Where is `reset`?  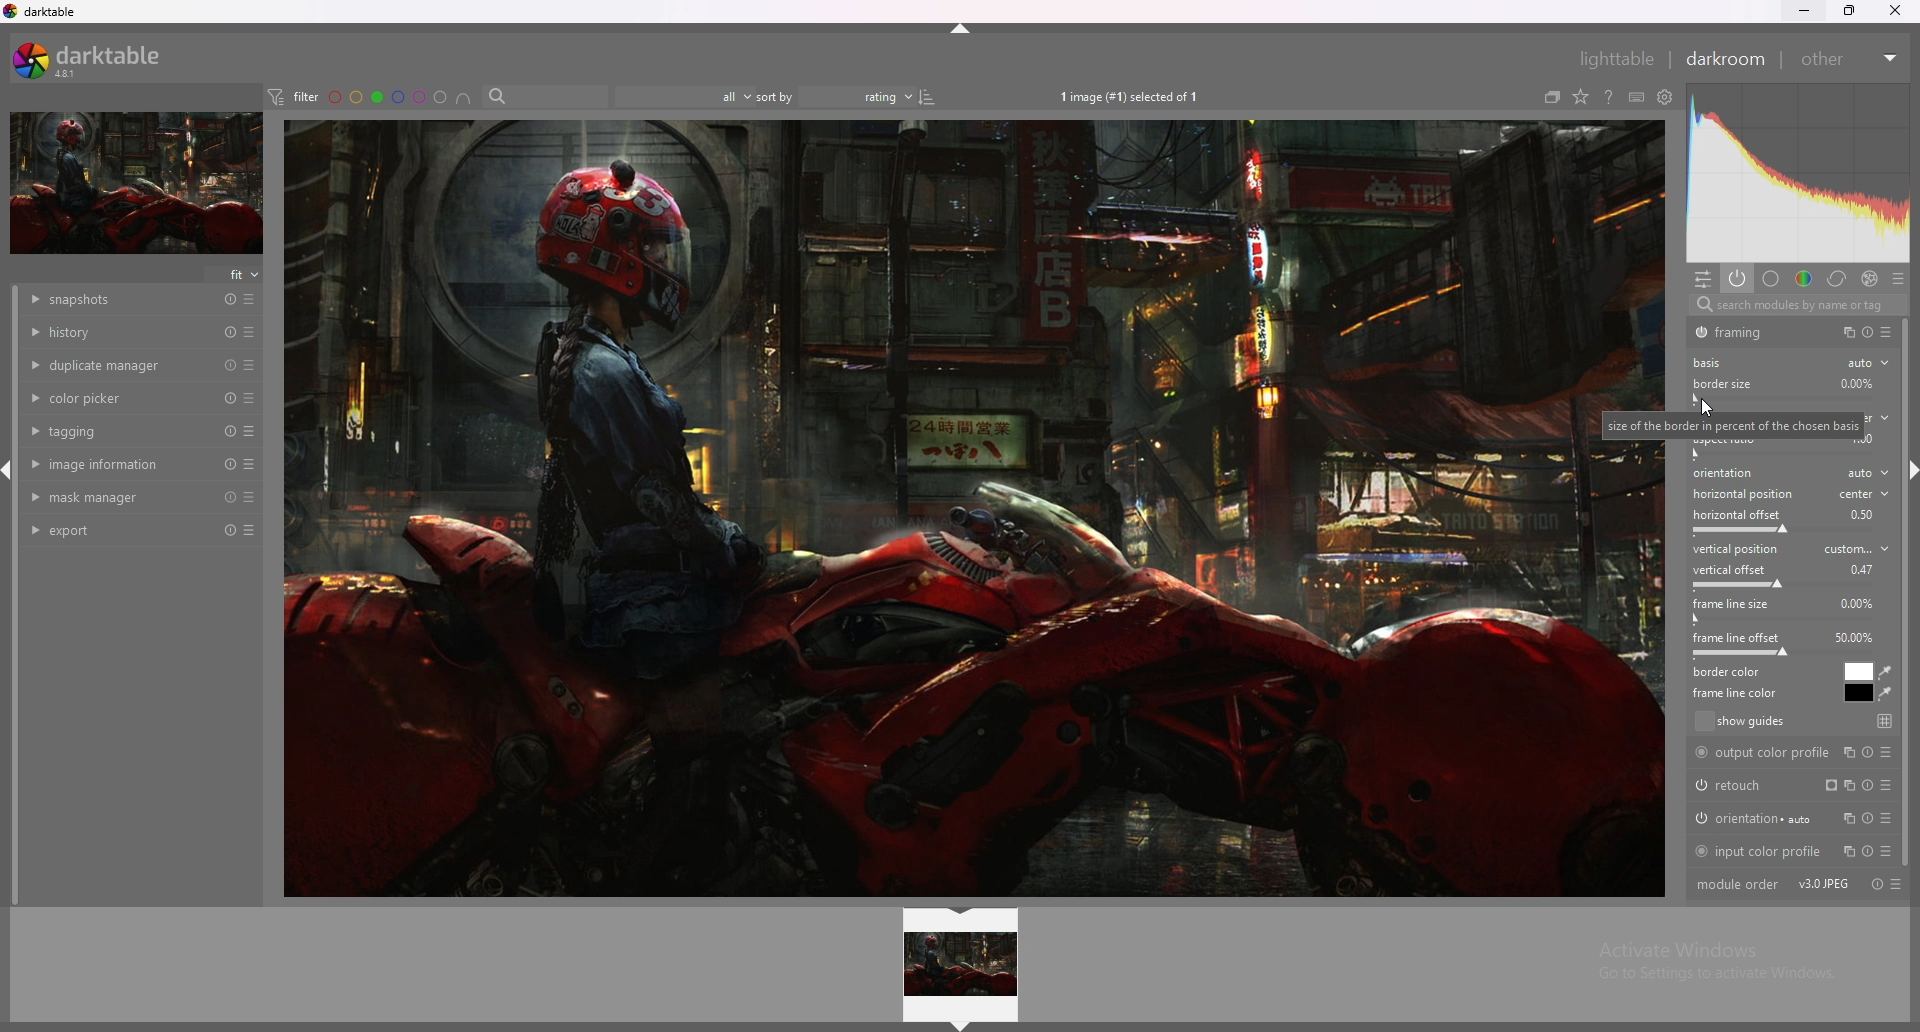 reset is located at coordinates (230, 365).